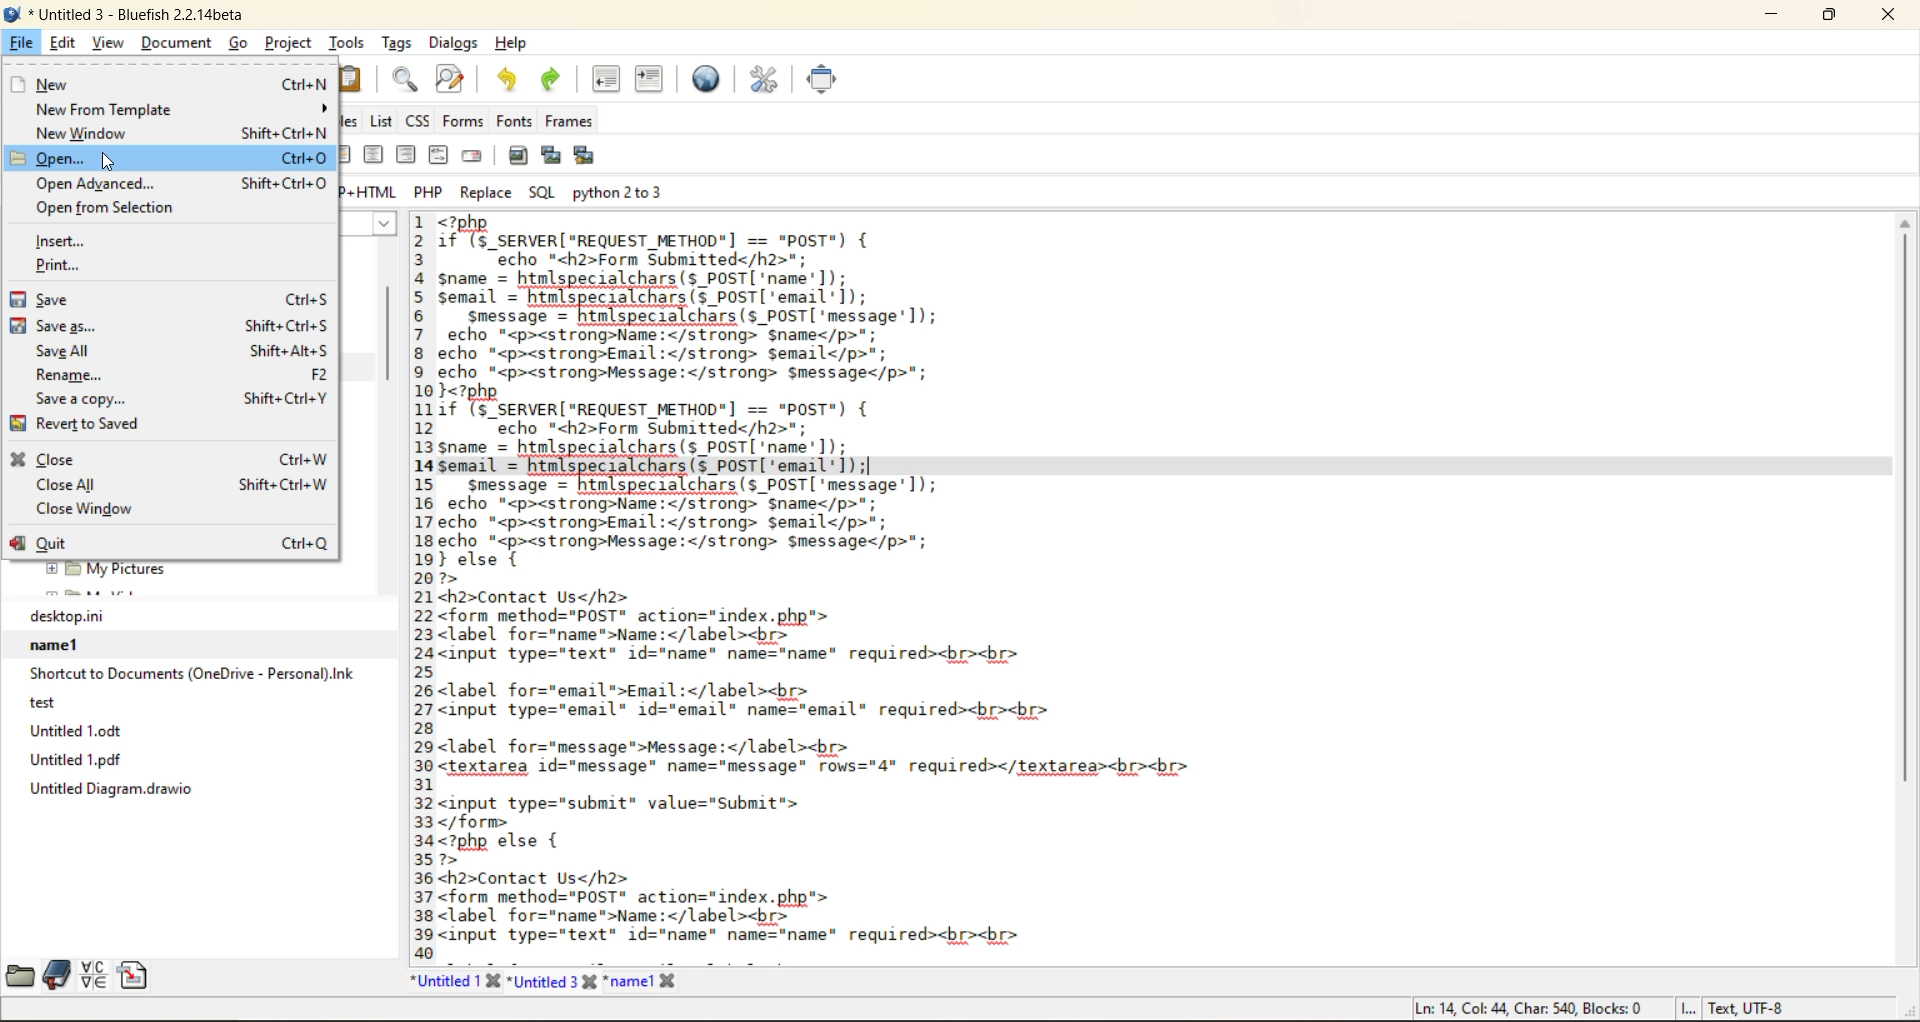 The height and width of the screenshot is (1022, 1920). Describe the element at coordinates (438, 155) in the screenshot. I see `html comment` at that location.